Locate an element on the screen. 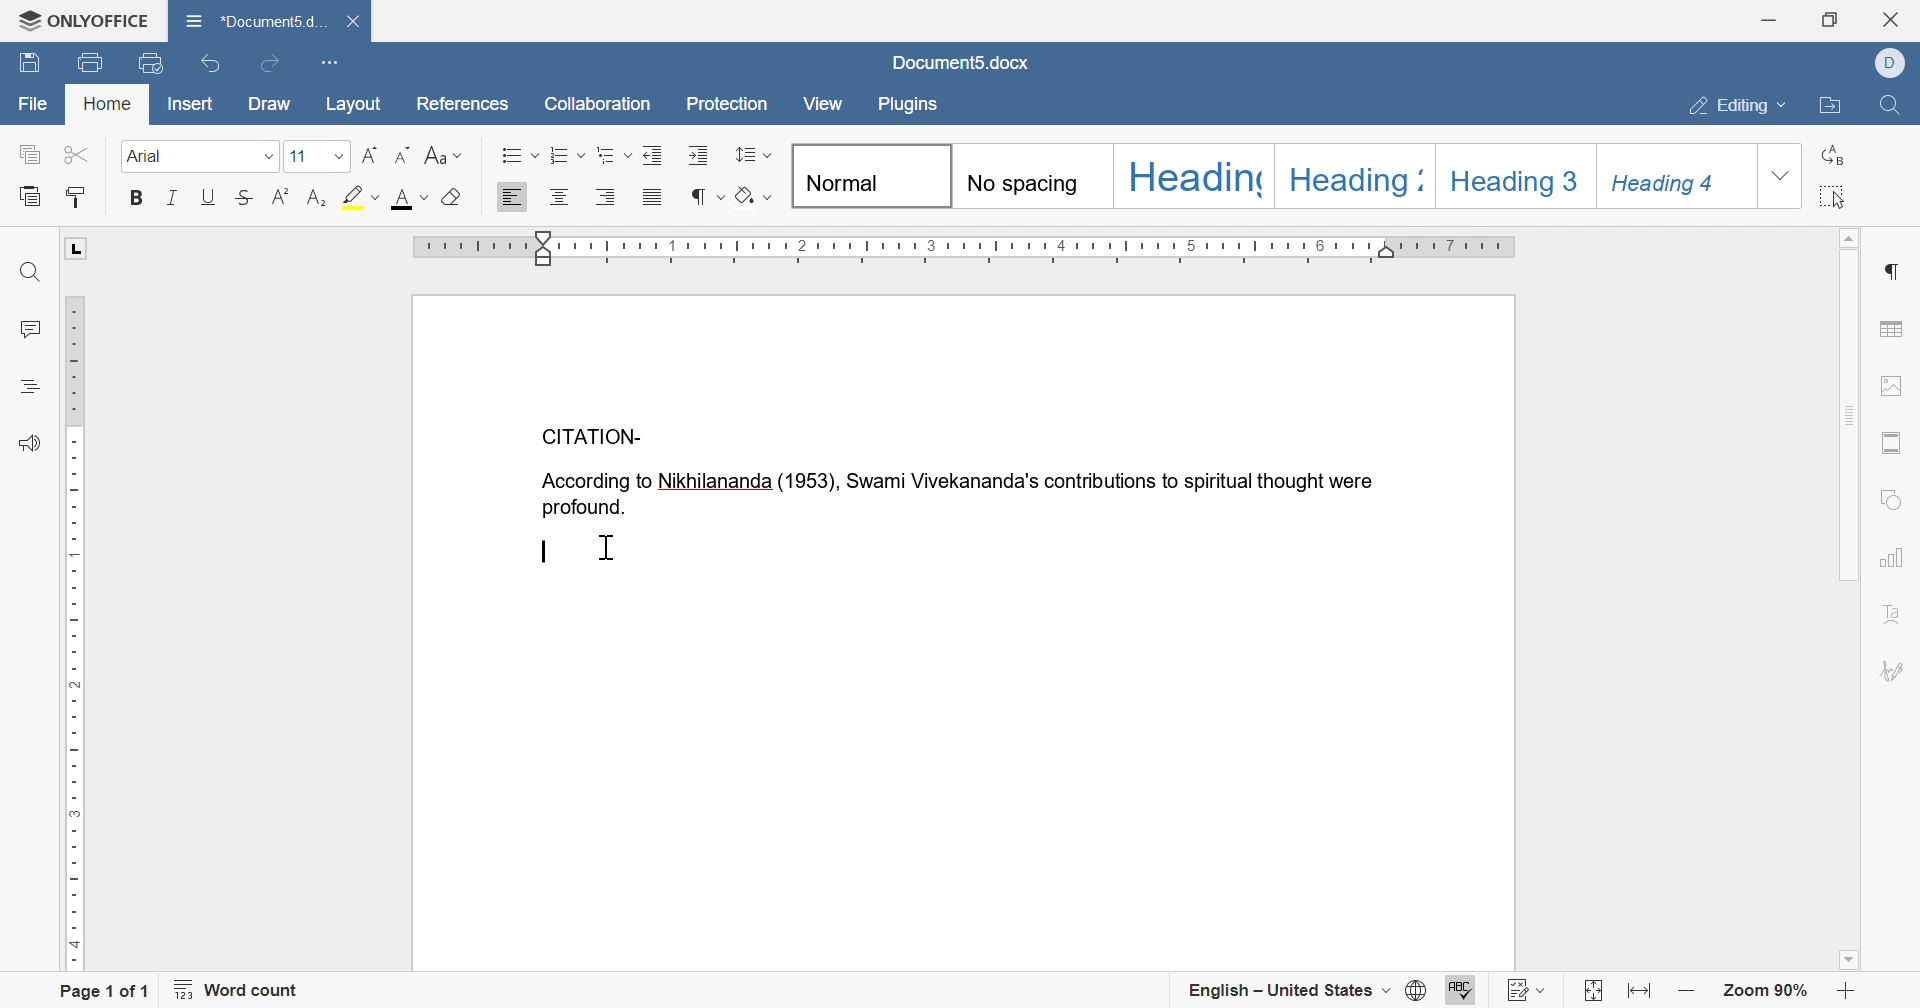 The height and width of the screenshot is (1008, 1920). No spacing is located at coordinates (1037, 177).